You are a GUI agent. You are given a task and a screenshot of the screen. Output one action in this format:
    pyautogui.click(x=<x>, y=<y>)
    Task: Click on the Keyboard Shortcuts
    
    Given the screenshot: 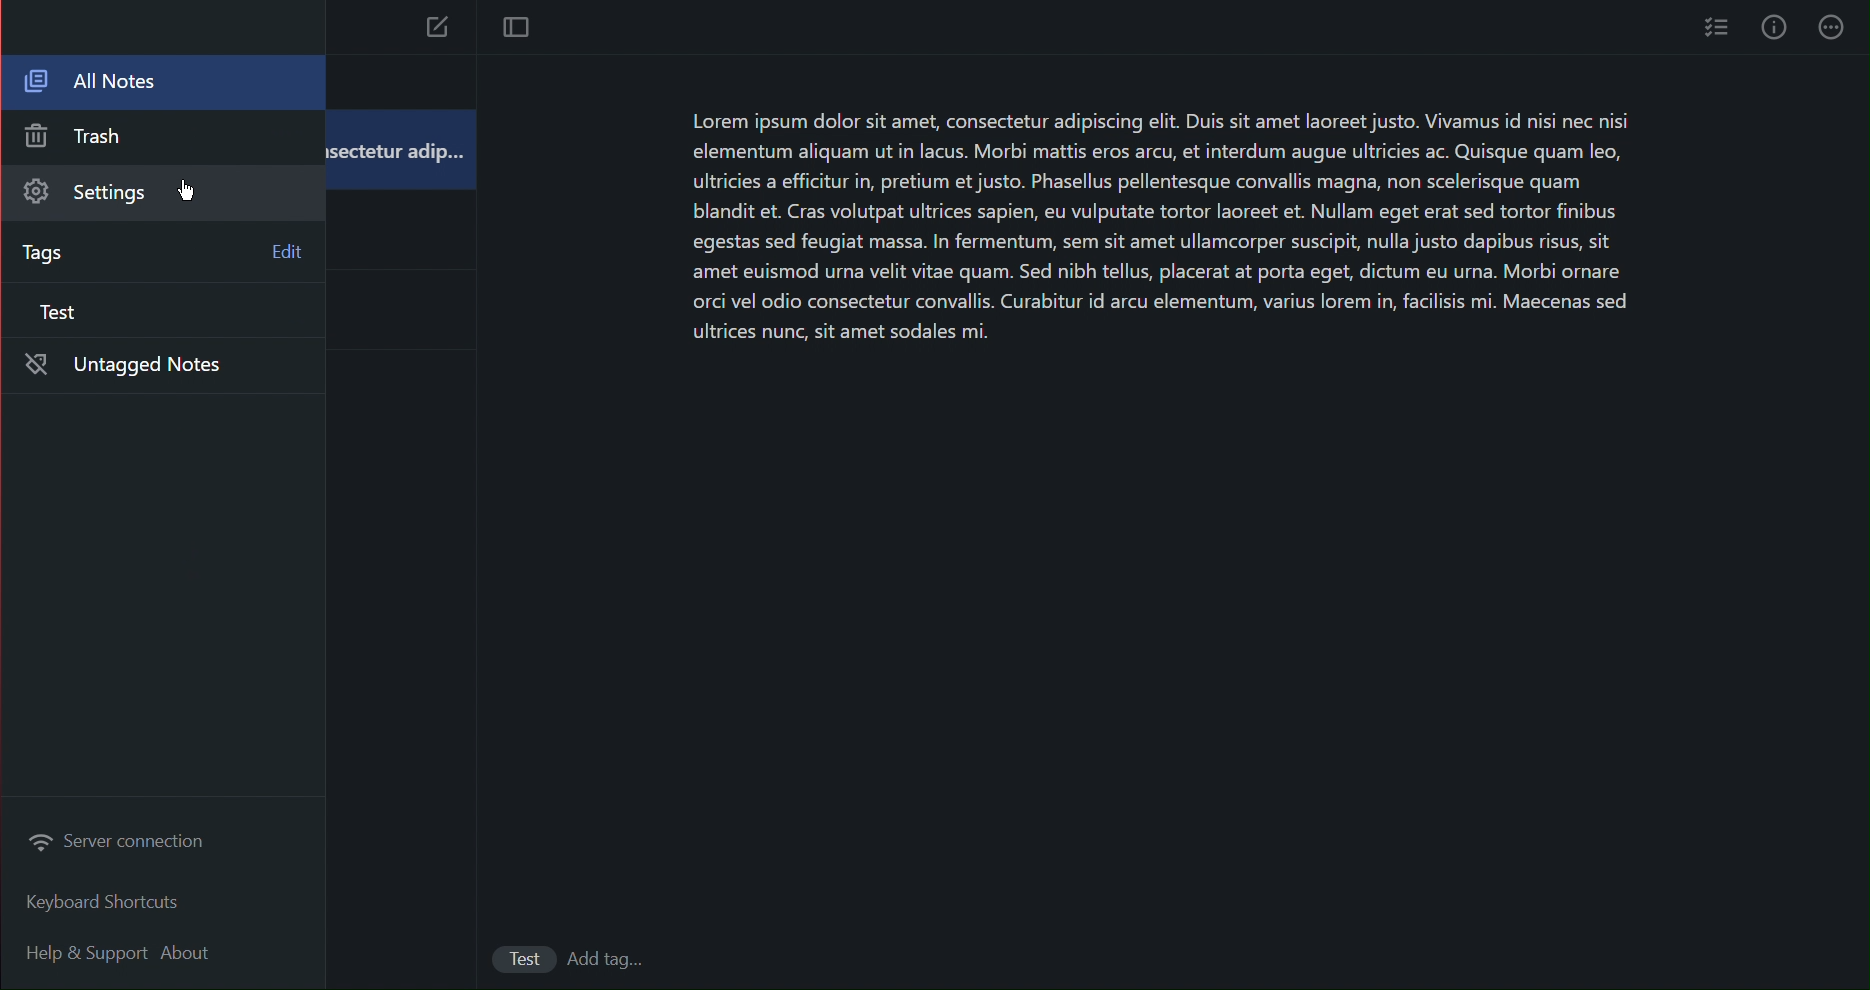 What is the action you would take?
    pyautogui.click(x=112, y=901)
    